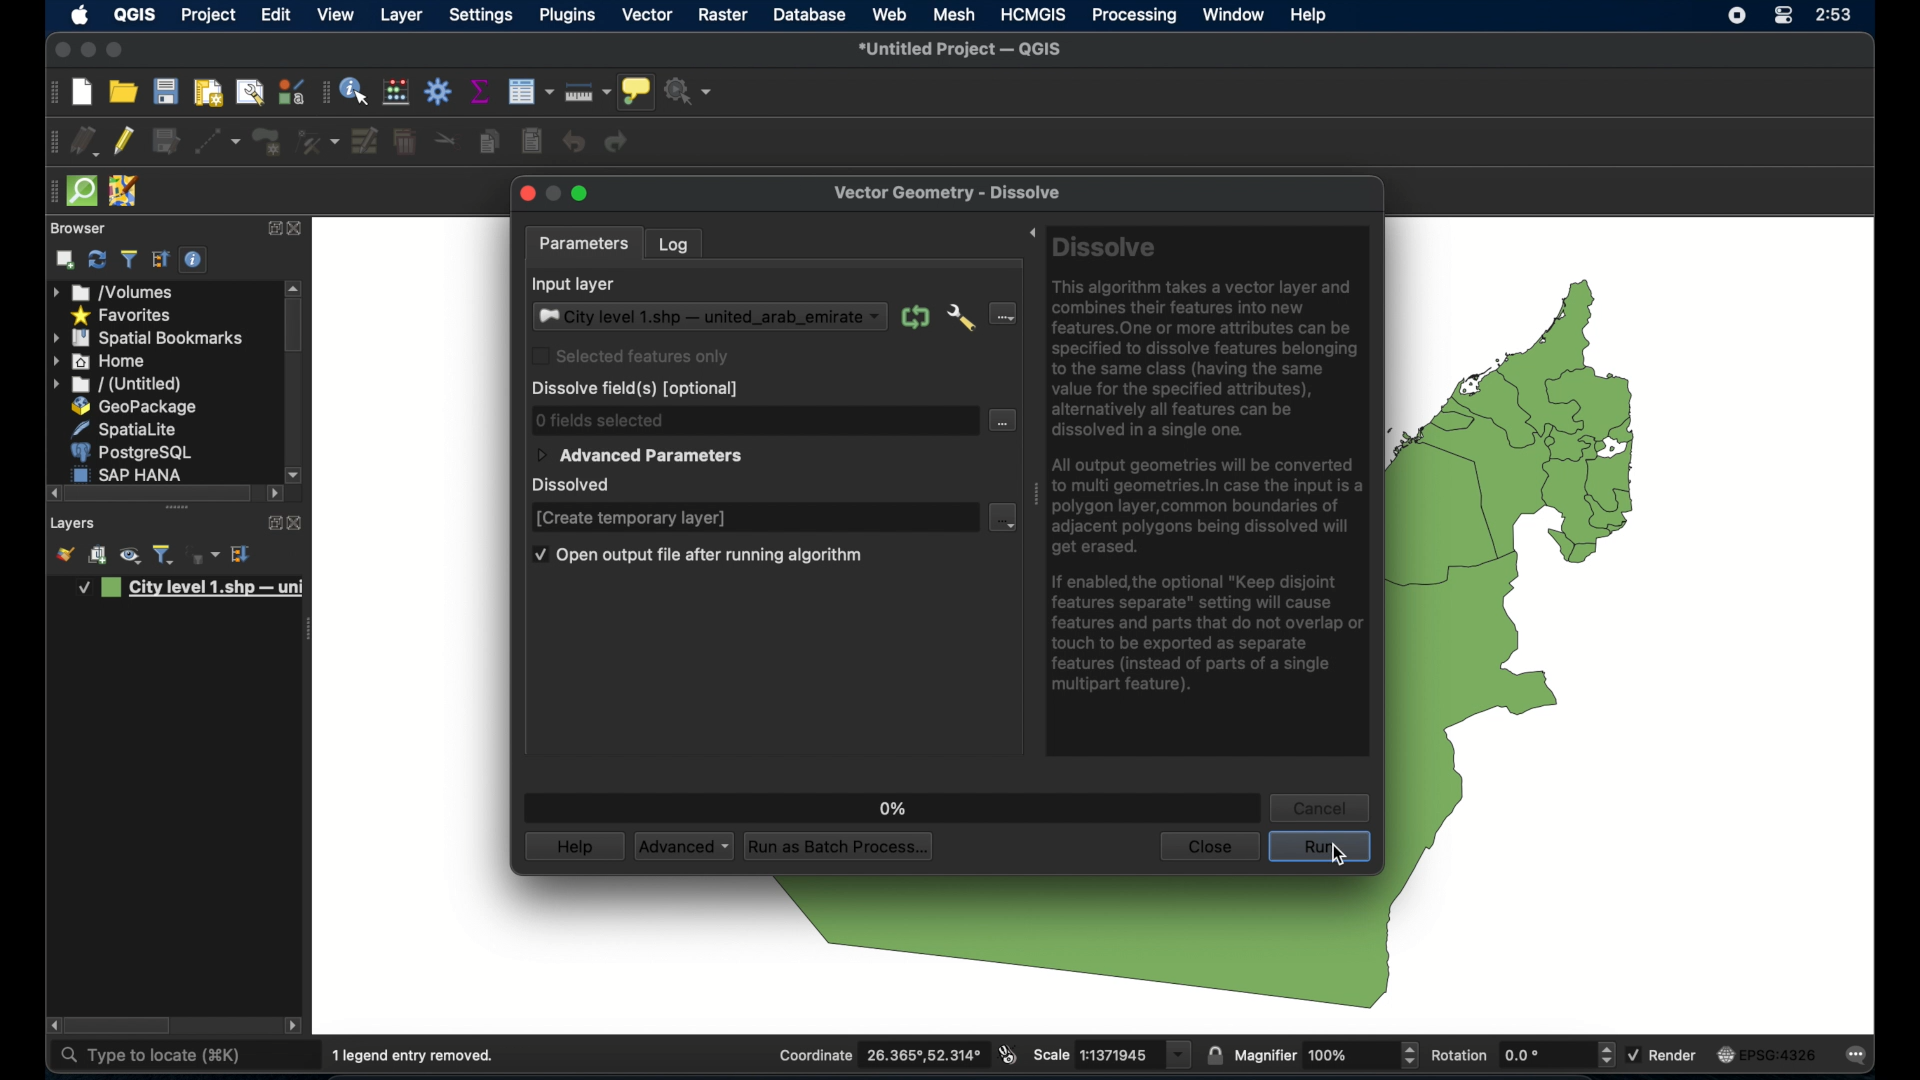  What do you see at coordinates (242, 554) in the screenshot?
I see `expand all` at bounding box center [242, 554].